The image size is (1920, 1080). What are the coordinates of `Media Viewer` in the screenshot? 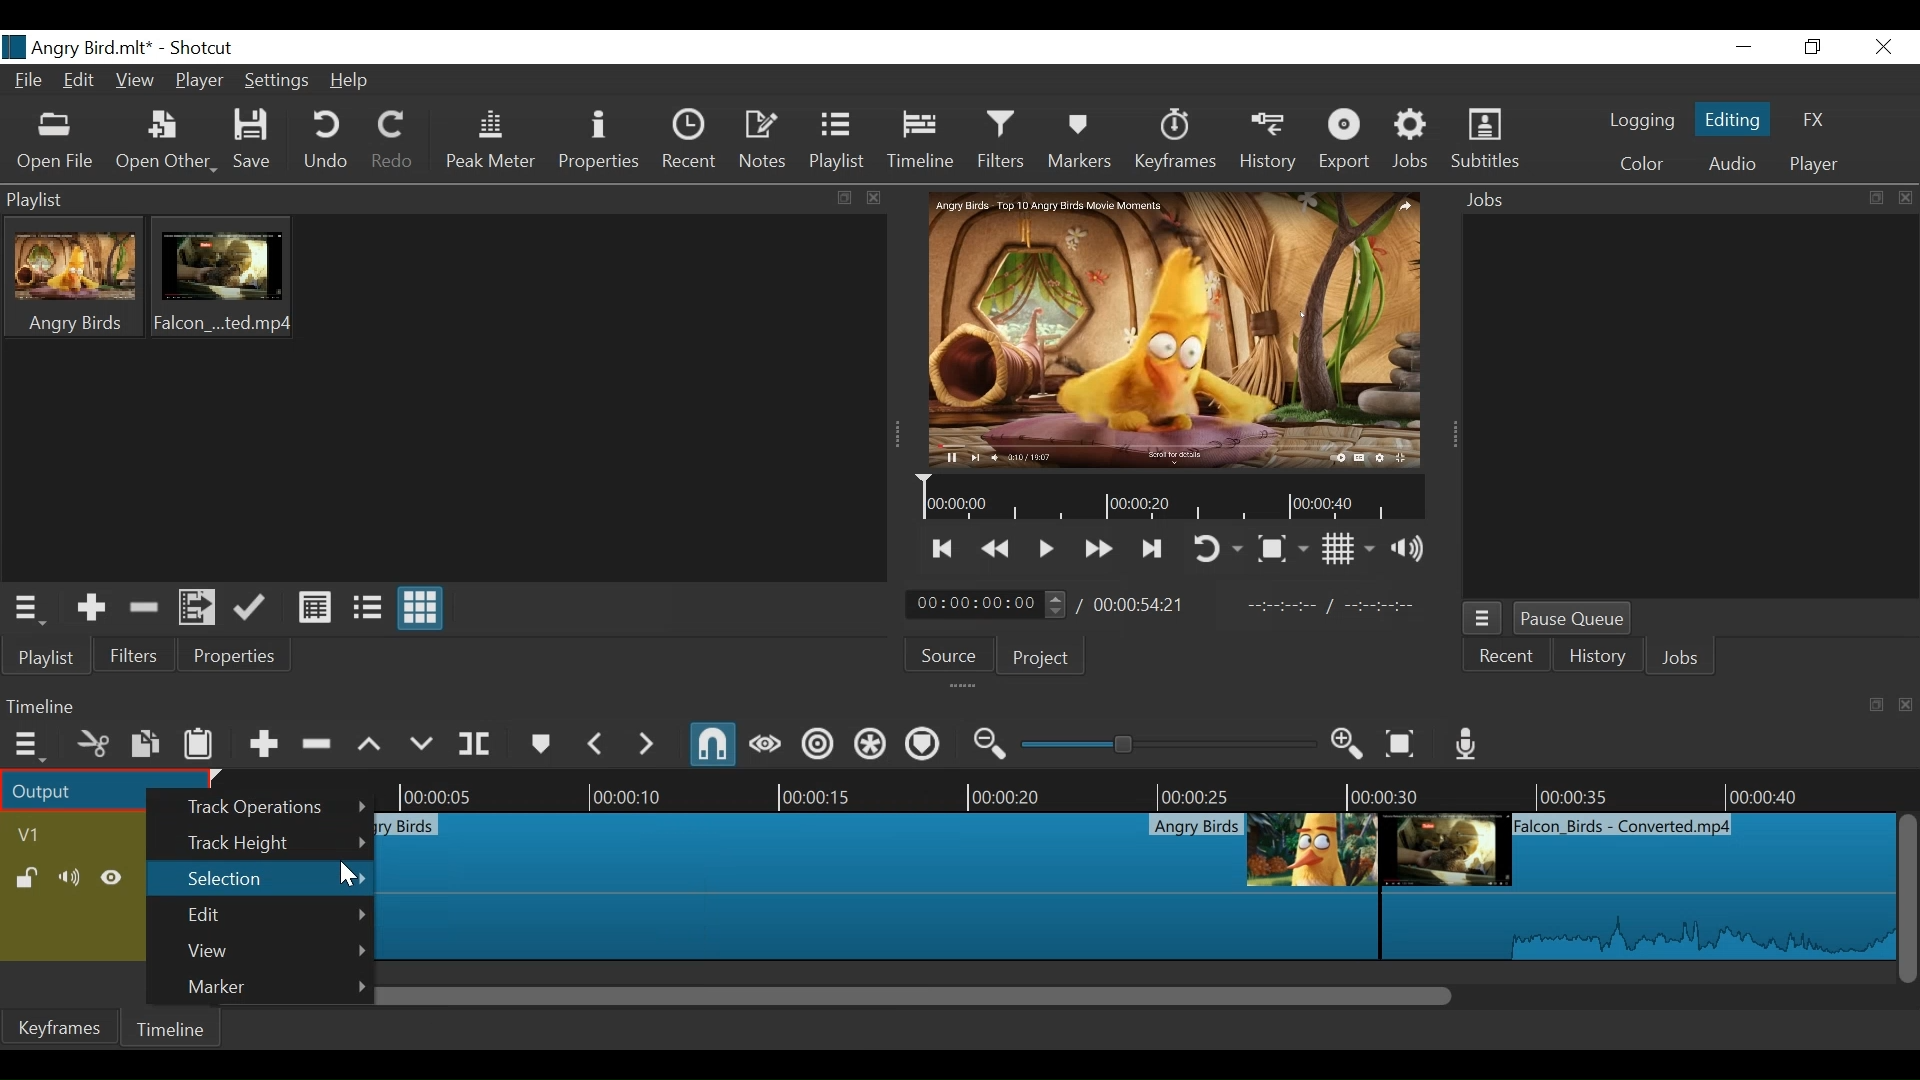 It's located at (1169, 329).